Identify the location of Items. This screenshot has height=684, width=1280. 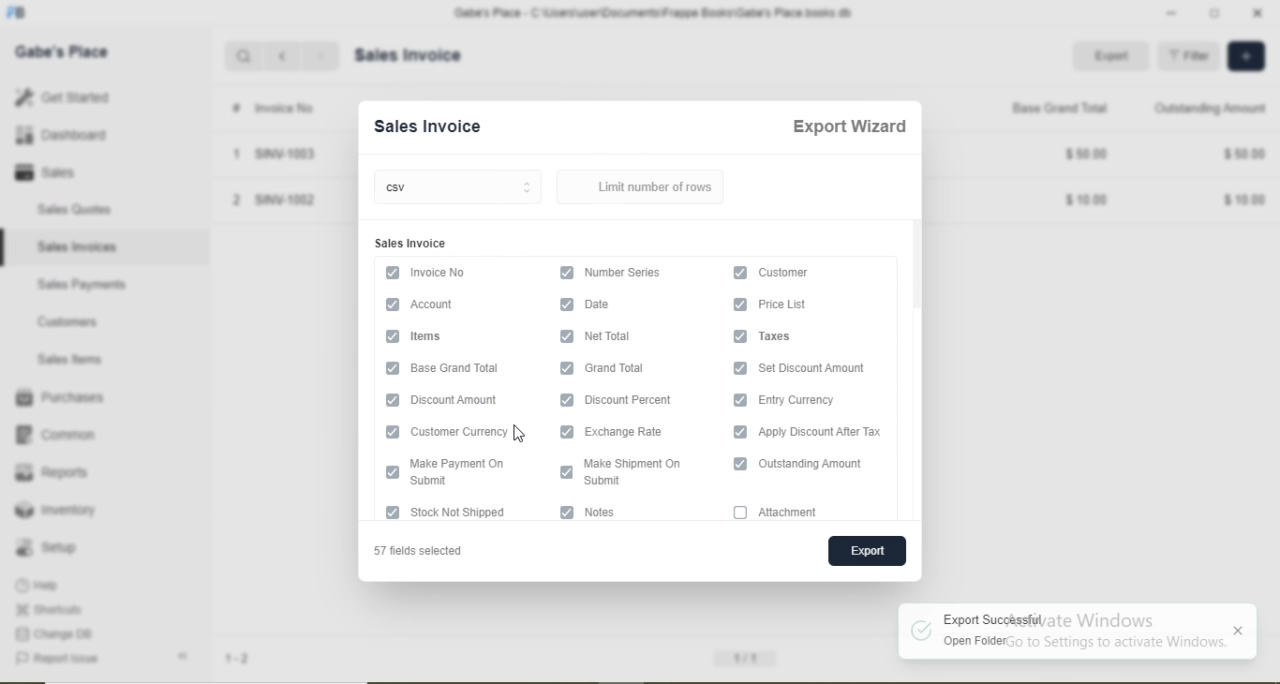
(431, 336).